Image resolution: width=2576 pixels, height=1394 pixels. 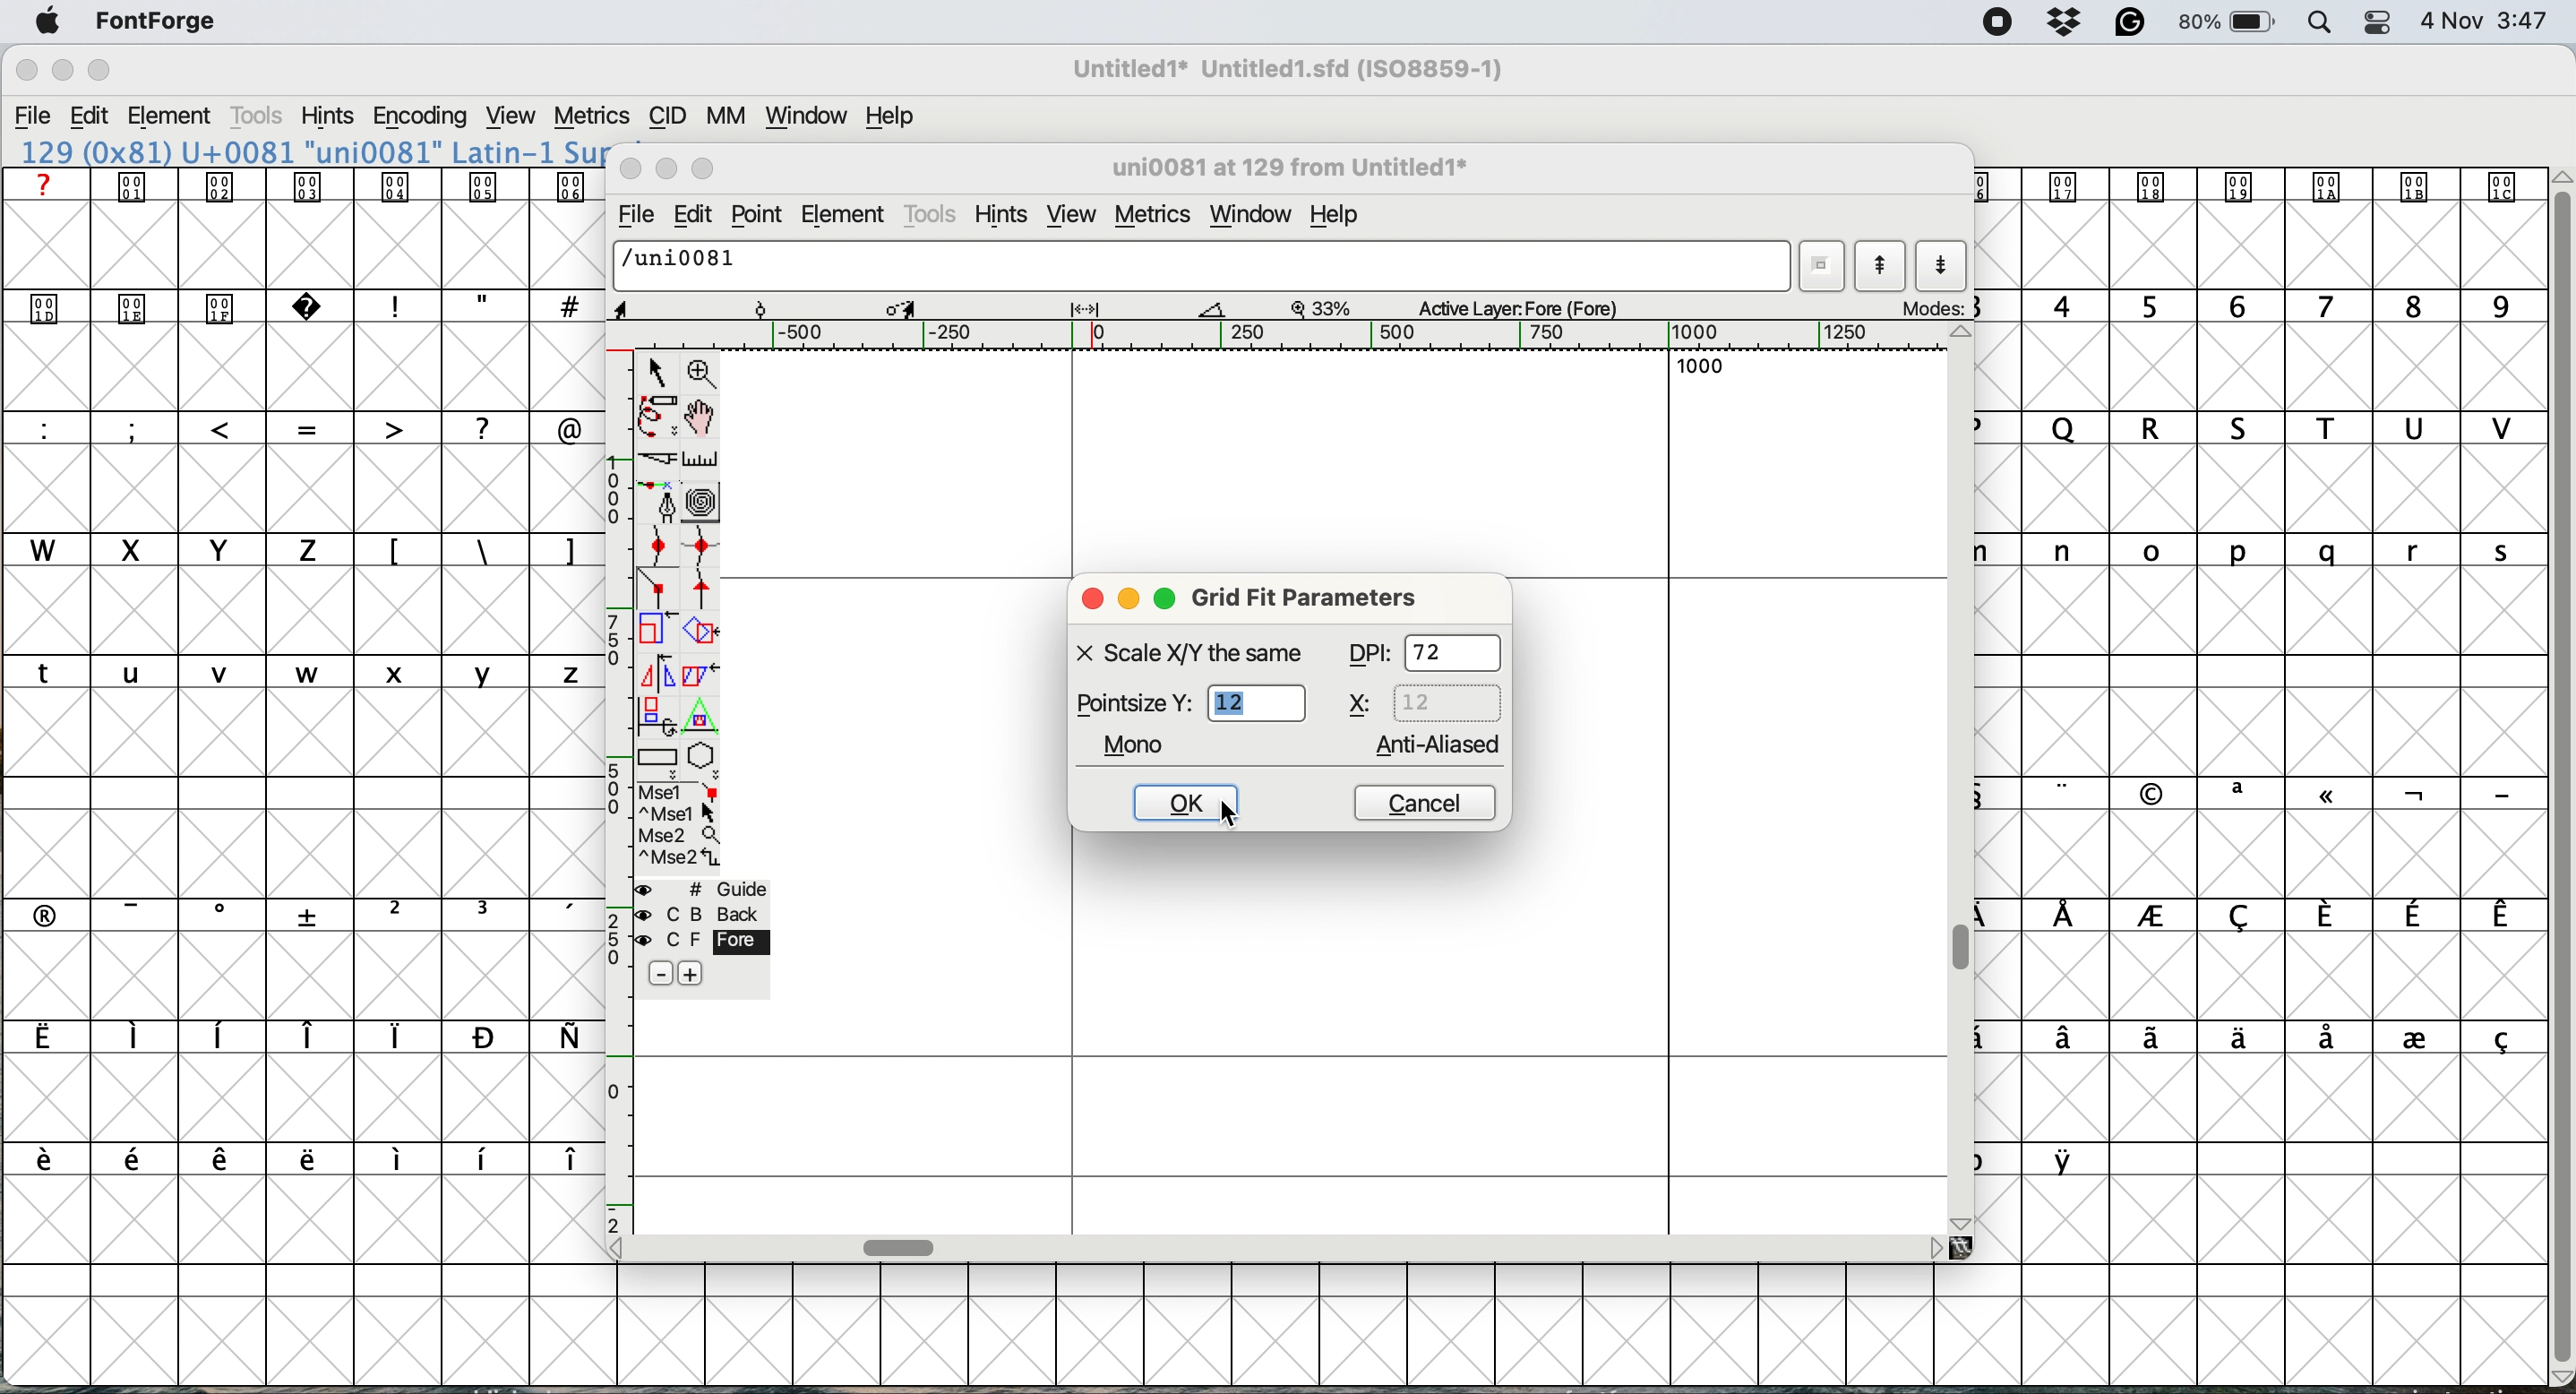 I want to click on vertical scale, so click(x=615, y=791).